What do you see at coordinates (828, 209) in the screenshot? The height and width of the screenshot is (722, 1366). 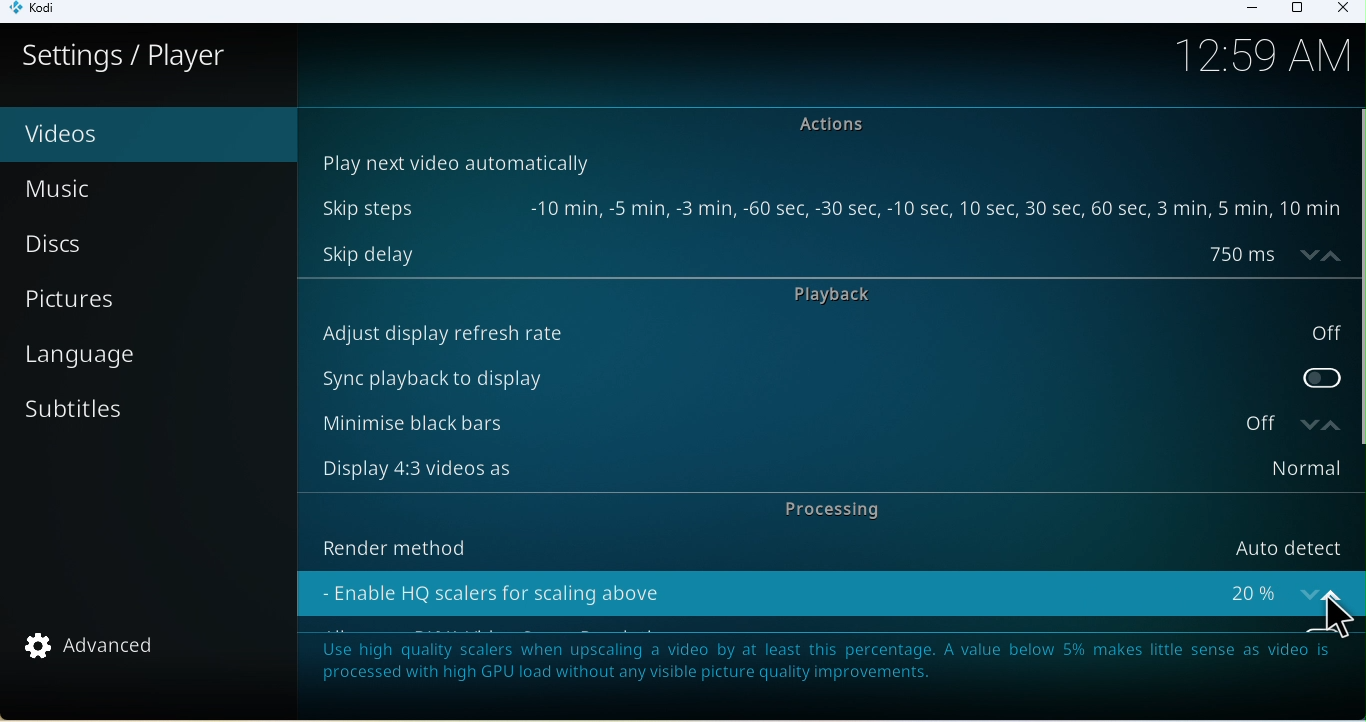 I see `Skip steps` at bounding box center [828, 209].